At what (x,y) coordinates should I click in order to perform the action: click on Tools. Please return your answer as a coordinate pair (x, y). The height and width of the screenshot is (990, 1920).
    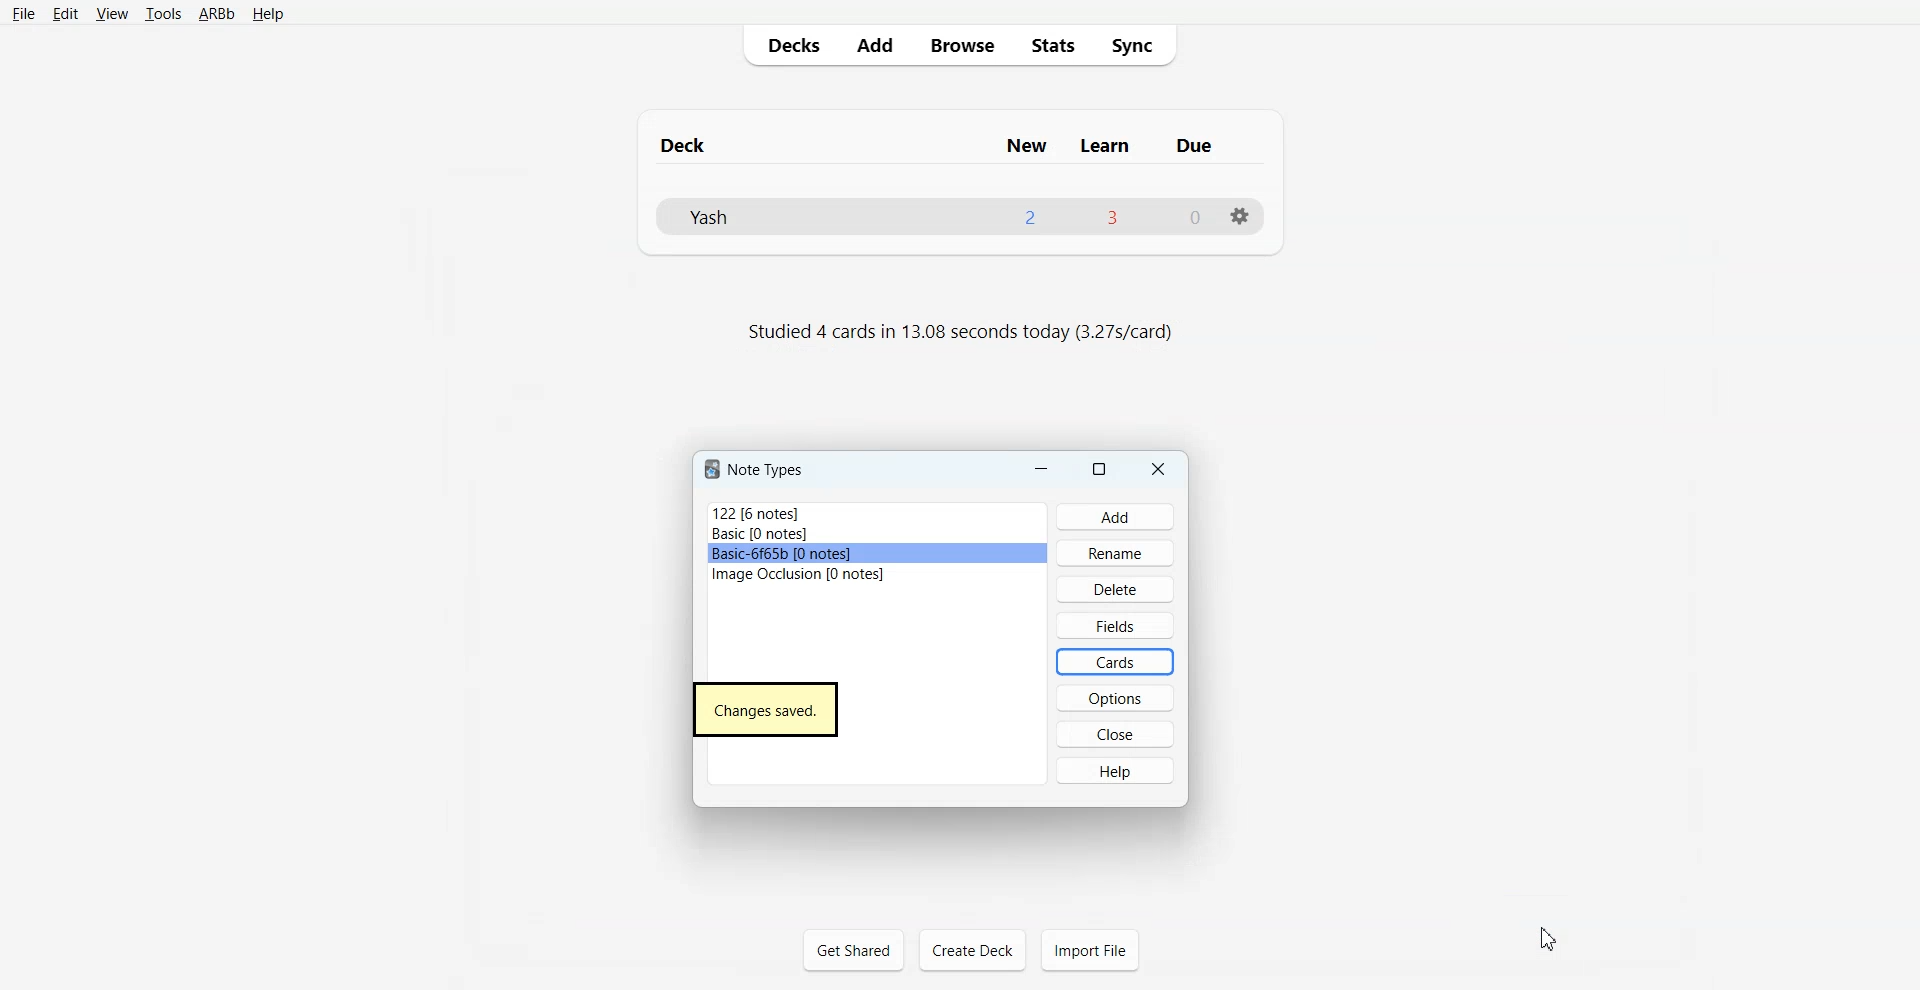
    Looking at the image, I should click on (163, 14).